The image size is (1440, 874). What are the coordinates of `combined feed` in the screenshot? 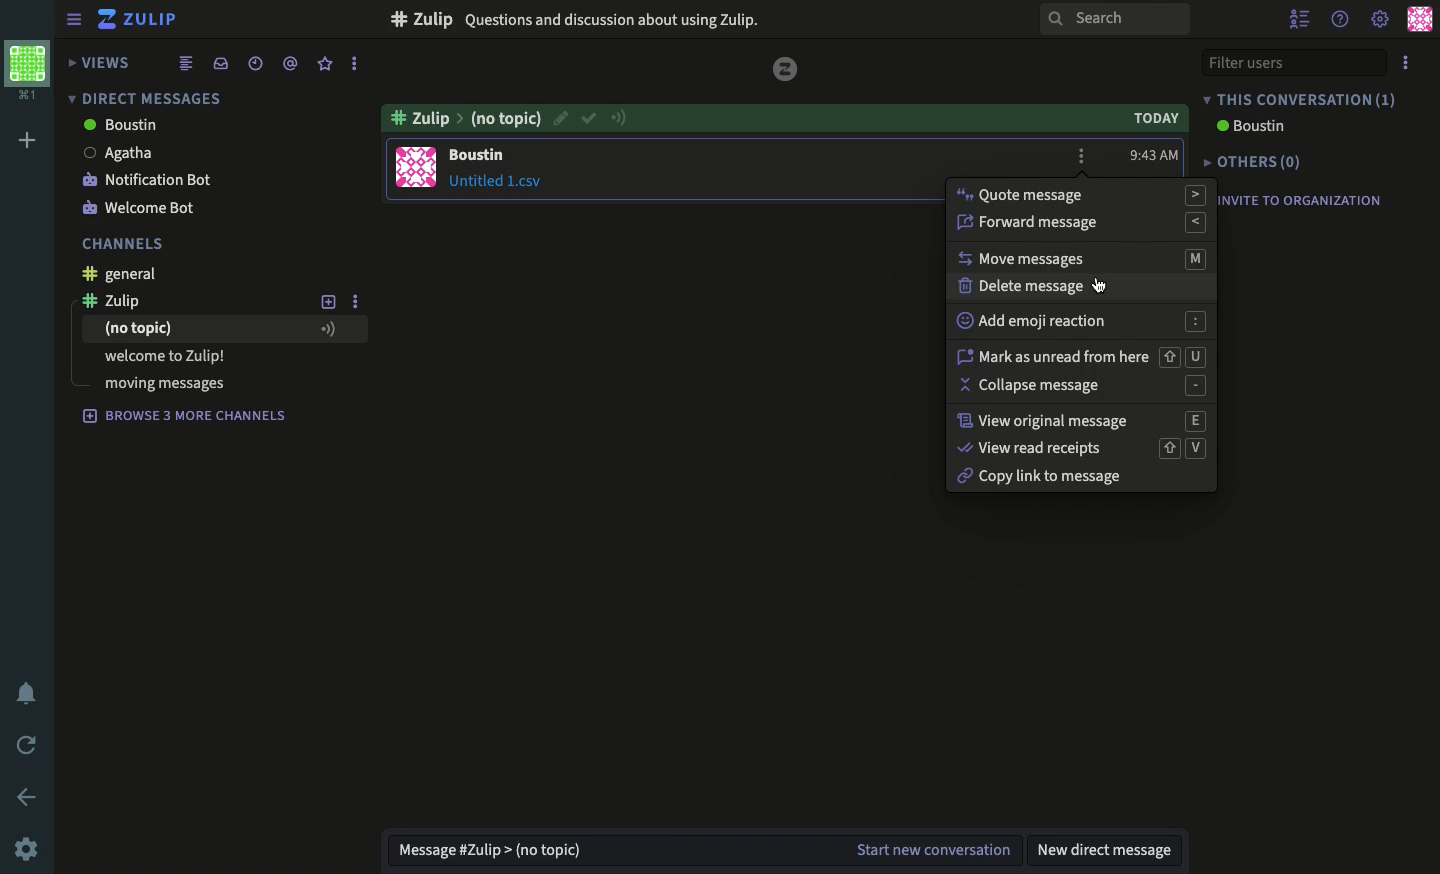 It's located at (186, 64).